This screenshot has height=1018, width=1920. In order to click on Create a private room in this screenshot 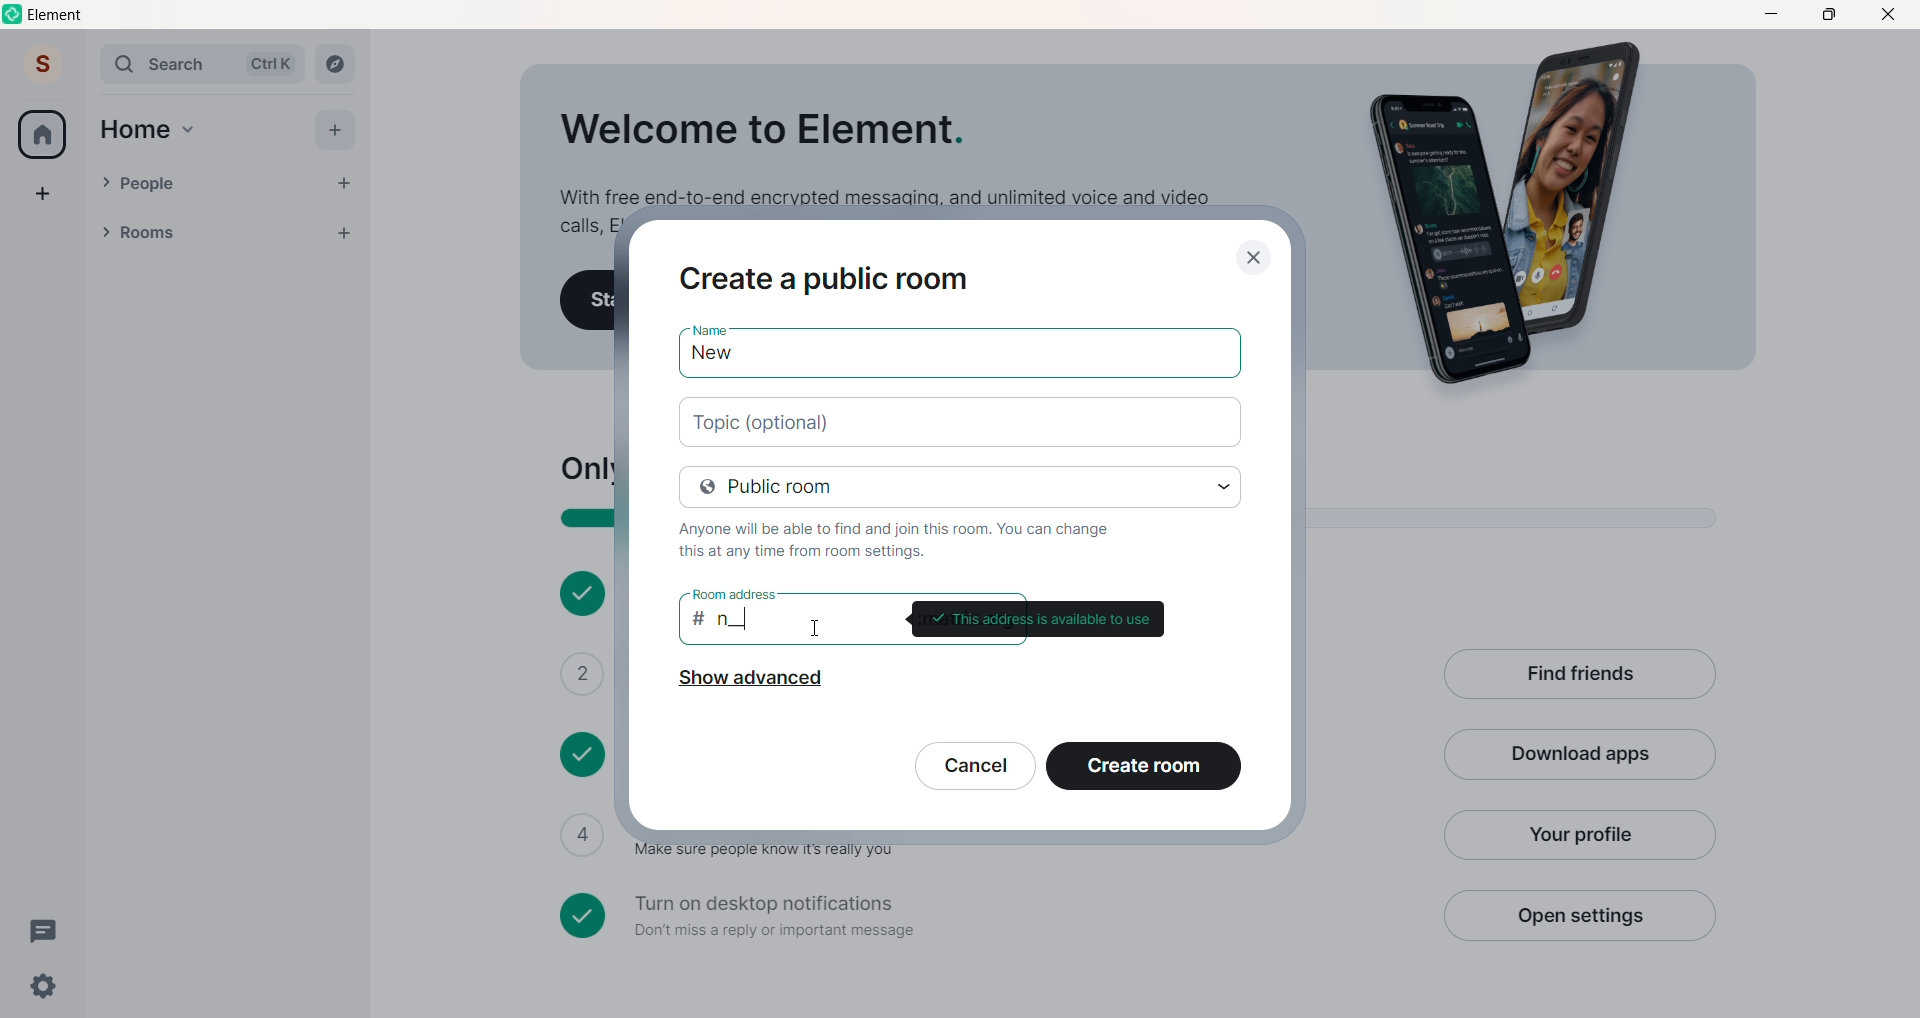, I will do `click(832, 276)`.